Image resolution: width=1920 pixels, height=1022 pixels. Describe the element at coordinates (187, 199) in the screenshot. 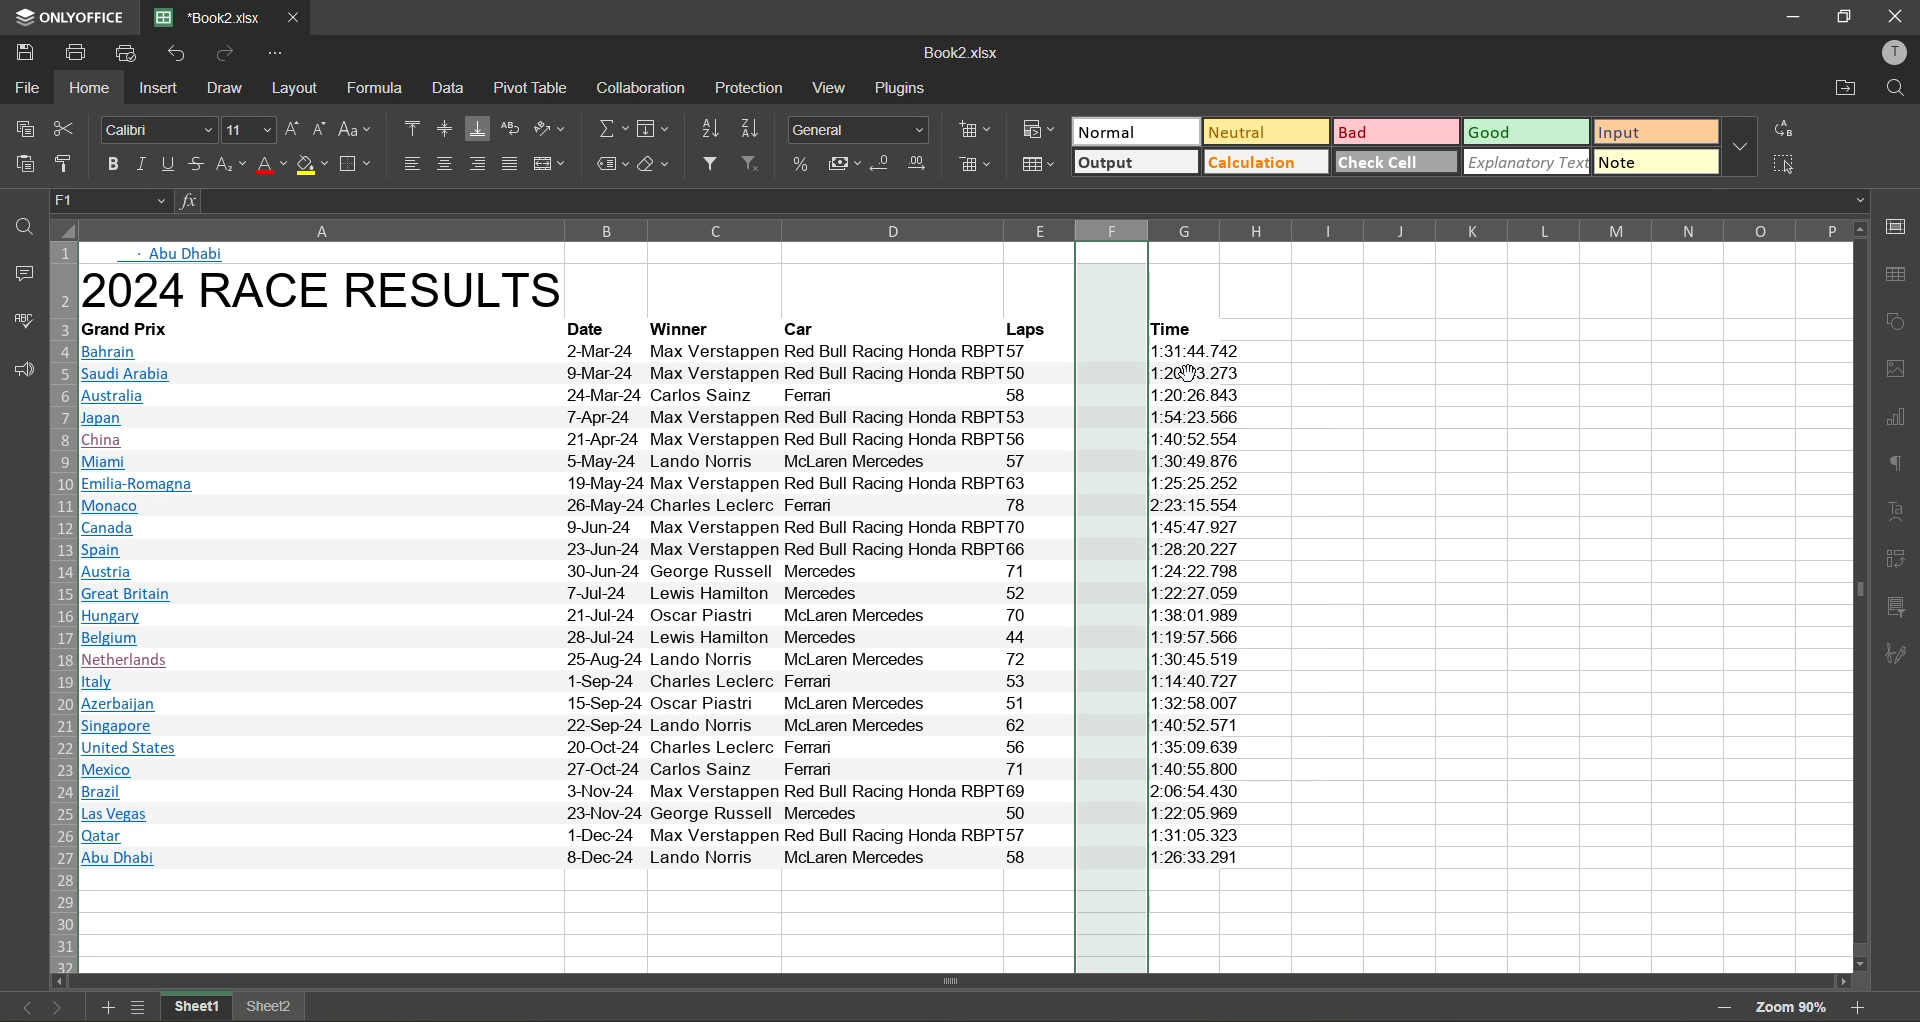

I see `formula input` at that location.